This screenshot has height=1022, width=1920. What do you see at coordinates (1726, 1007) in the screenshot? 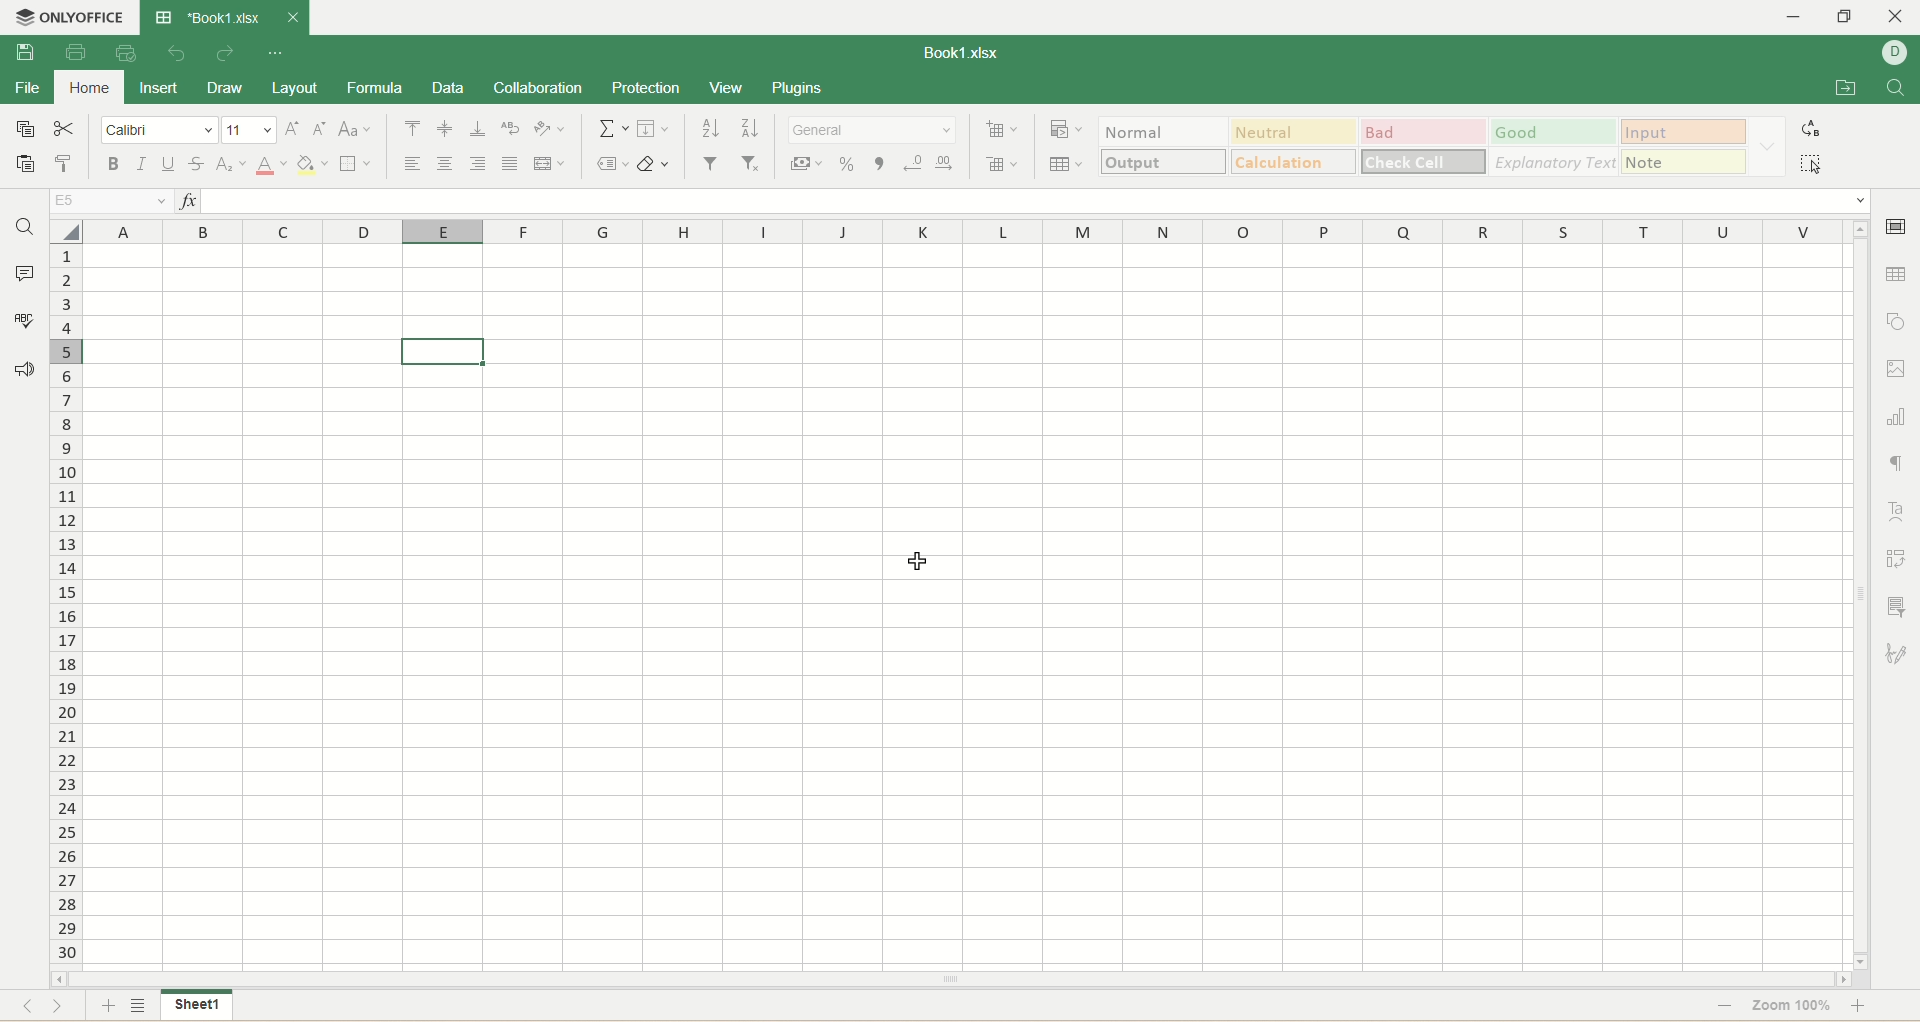
I see `zoom out` at bounding box center [1726, 1007].